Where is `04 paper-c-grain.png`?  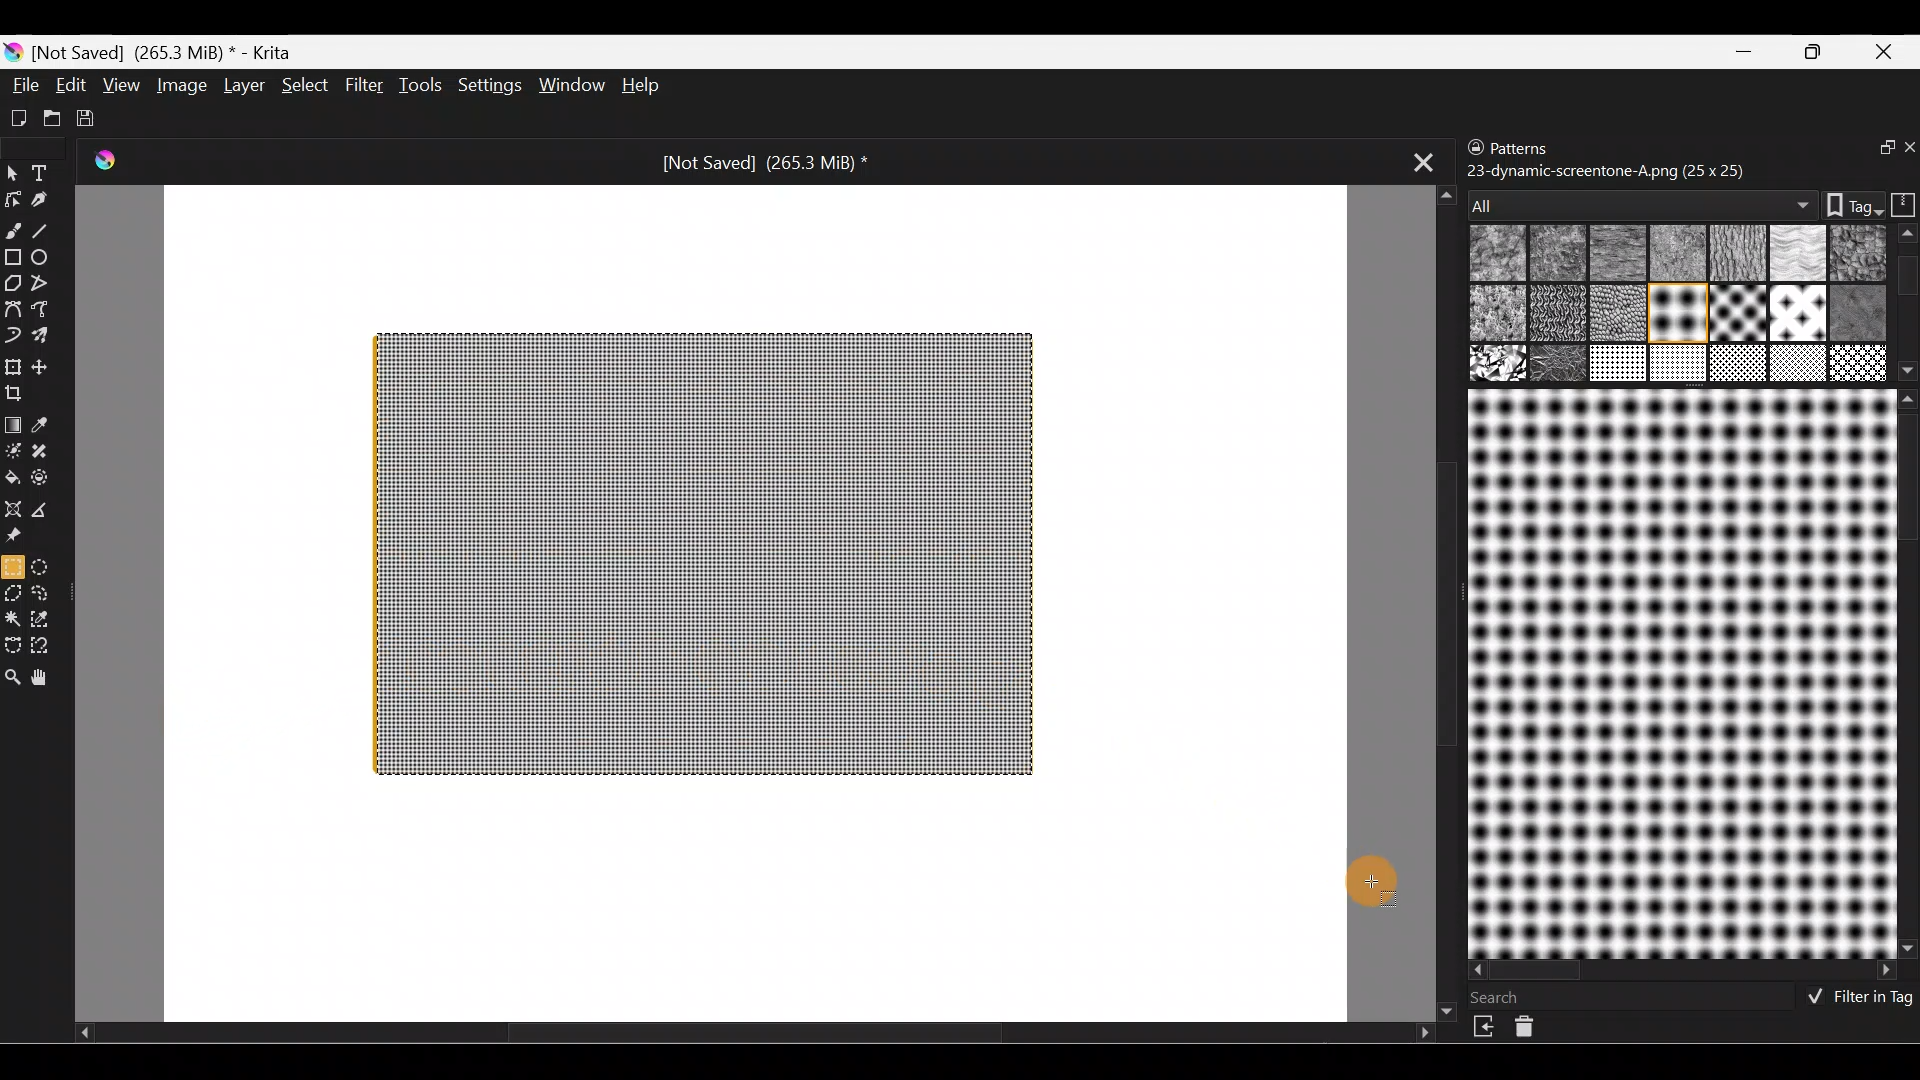 04 paper-c-grain.png is located at coordinates (1734, 255).